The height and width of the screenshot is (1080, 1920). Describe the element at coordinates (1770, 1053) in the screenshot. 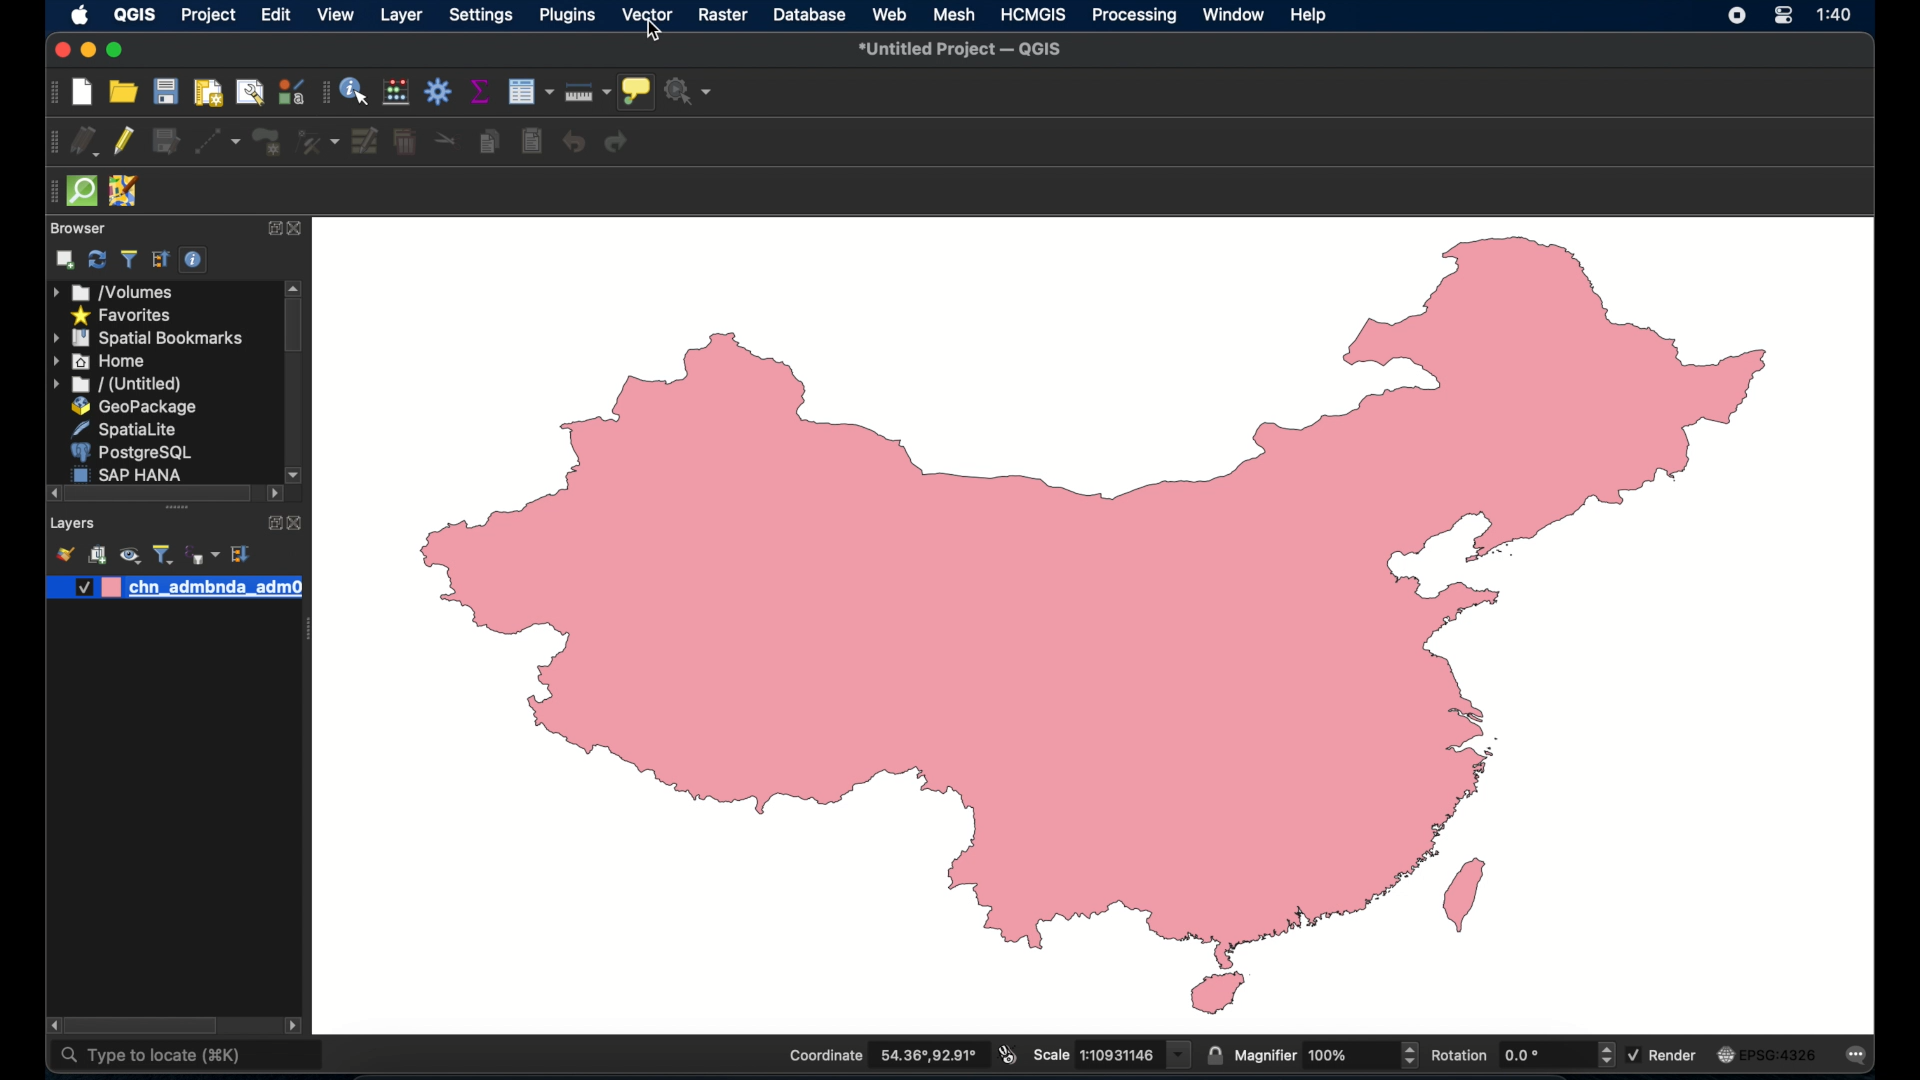

I see `current crs` at that location.